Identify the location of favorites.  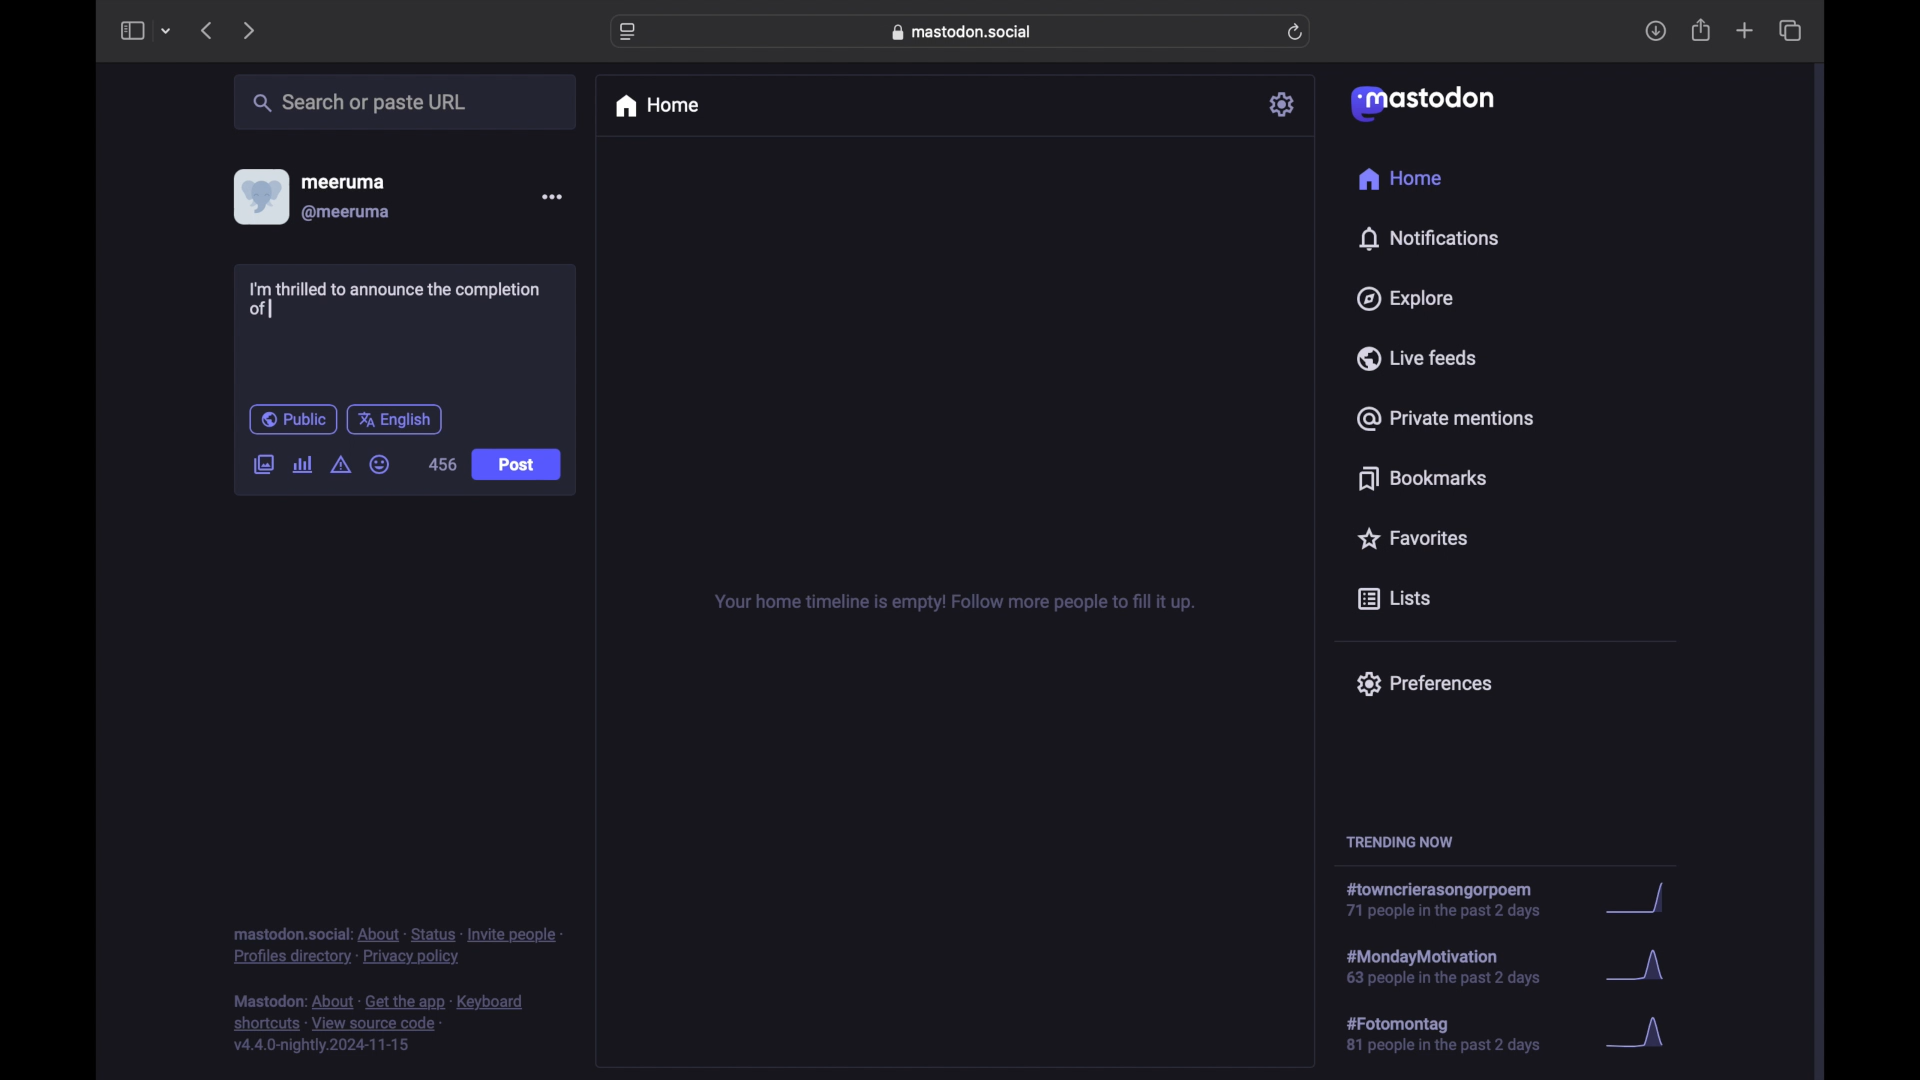
(1412, 538).